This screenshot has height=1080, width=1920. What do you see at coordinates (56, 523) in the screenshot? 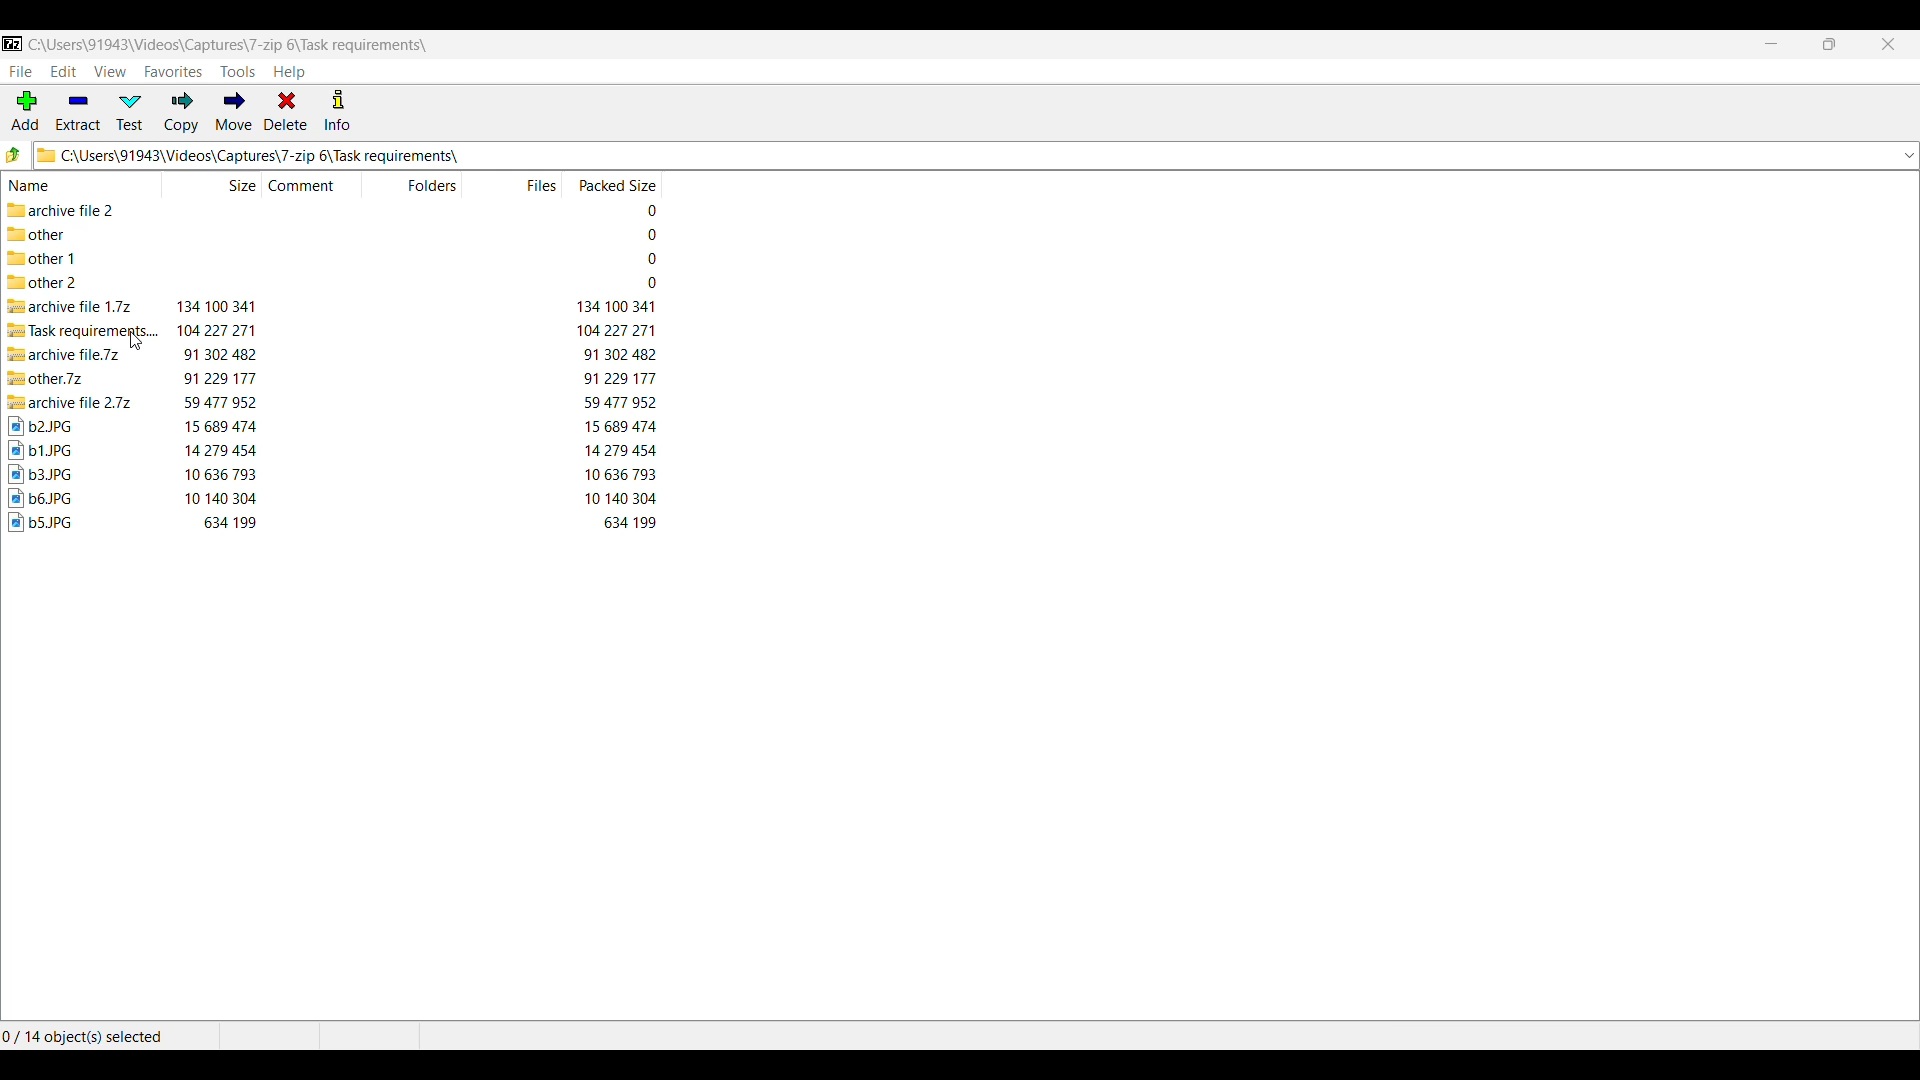
I see `image file` at bounding box center [56, 523].